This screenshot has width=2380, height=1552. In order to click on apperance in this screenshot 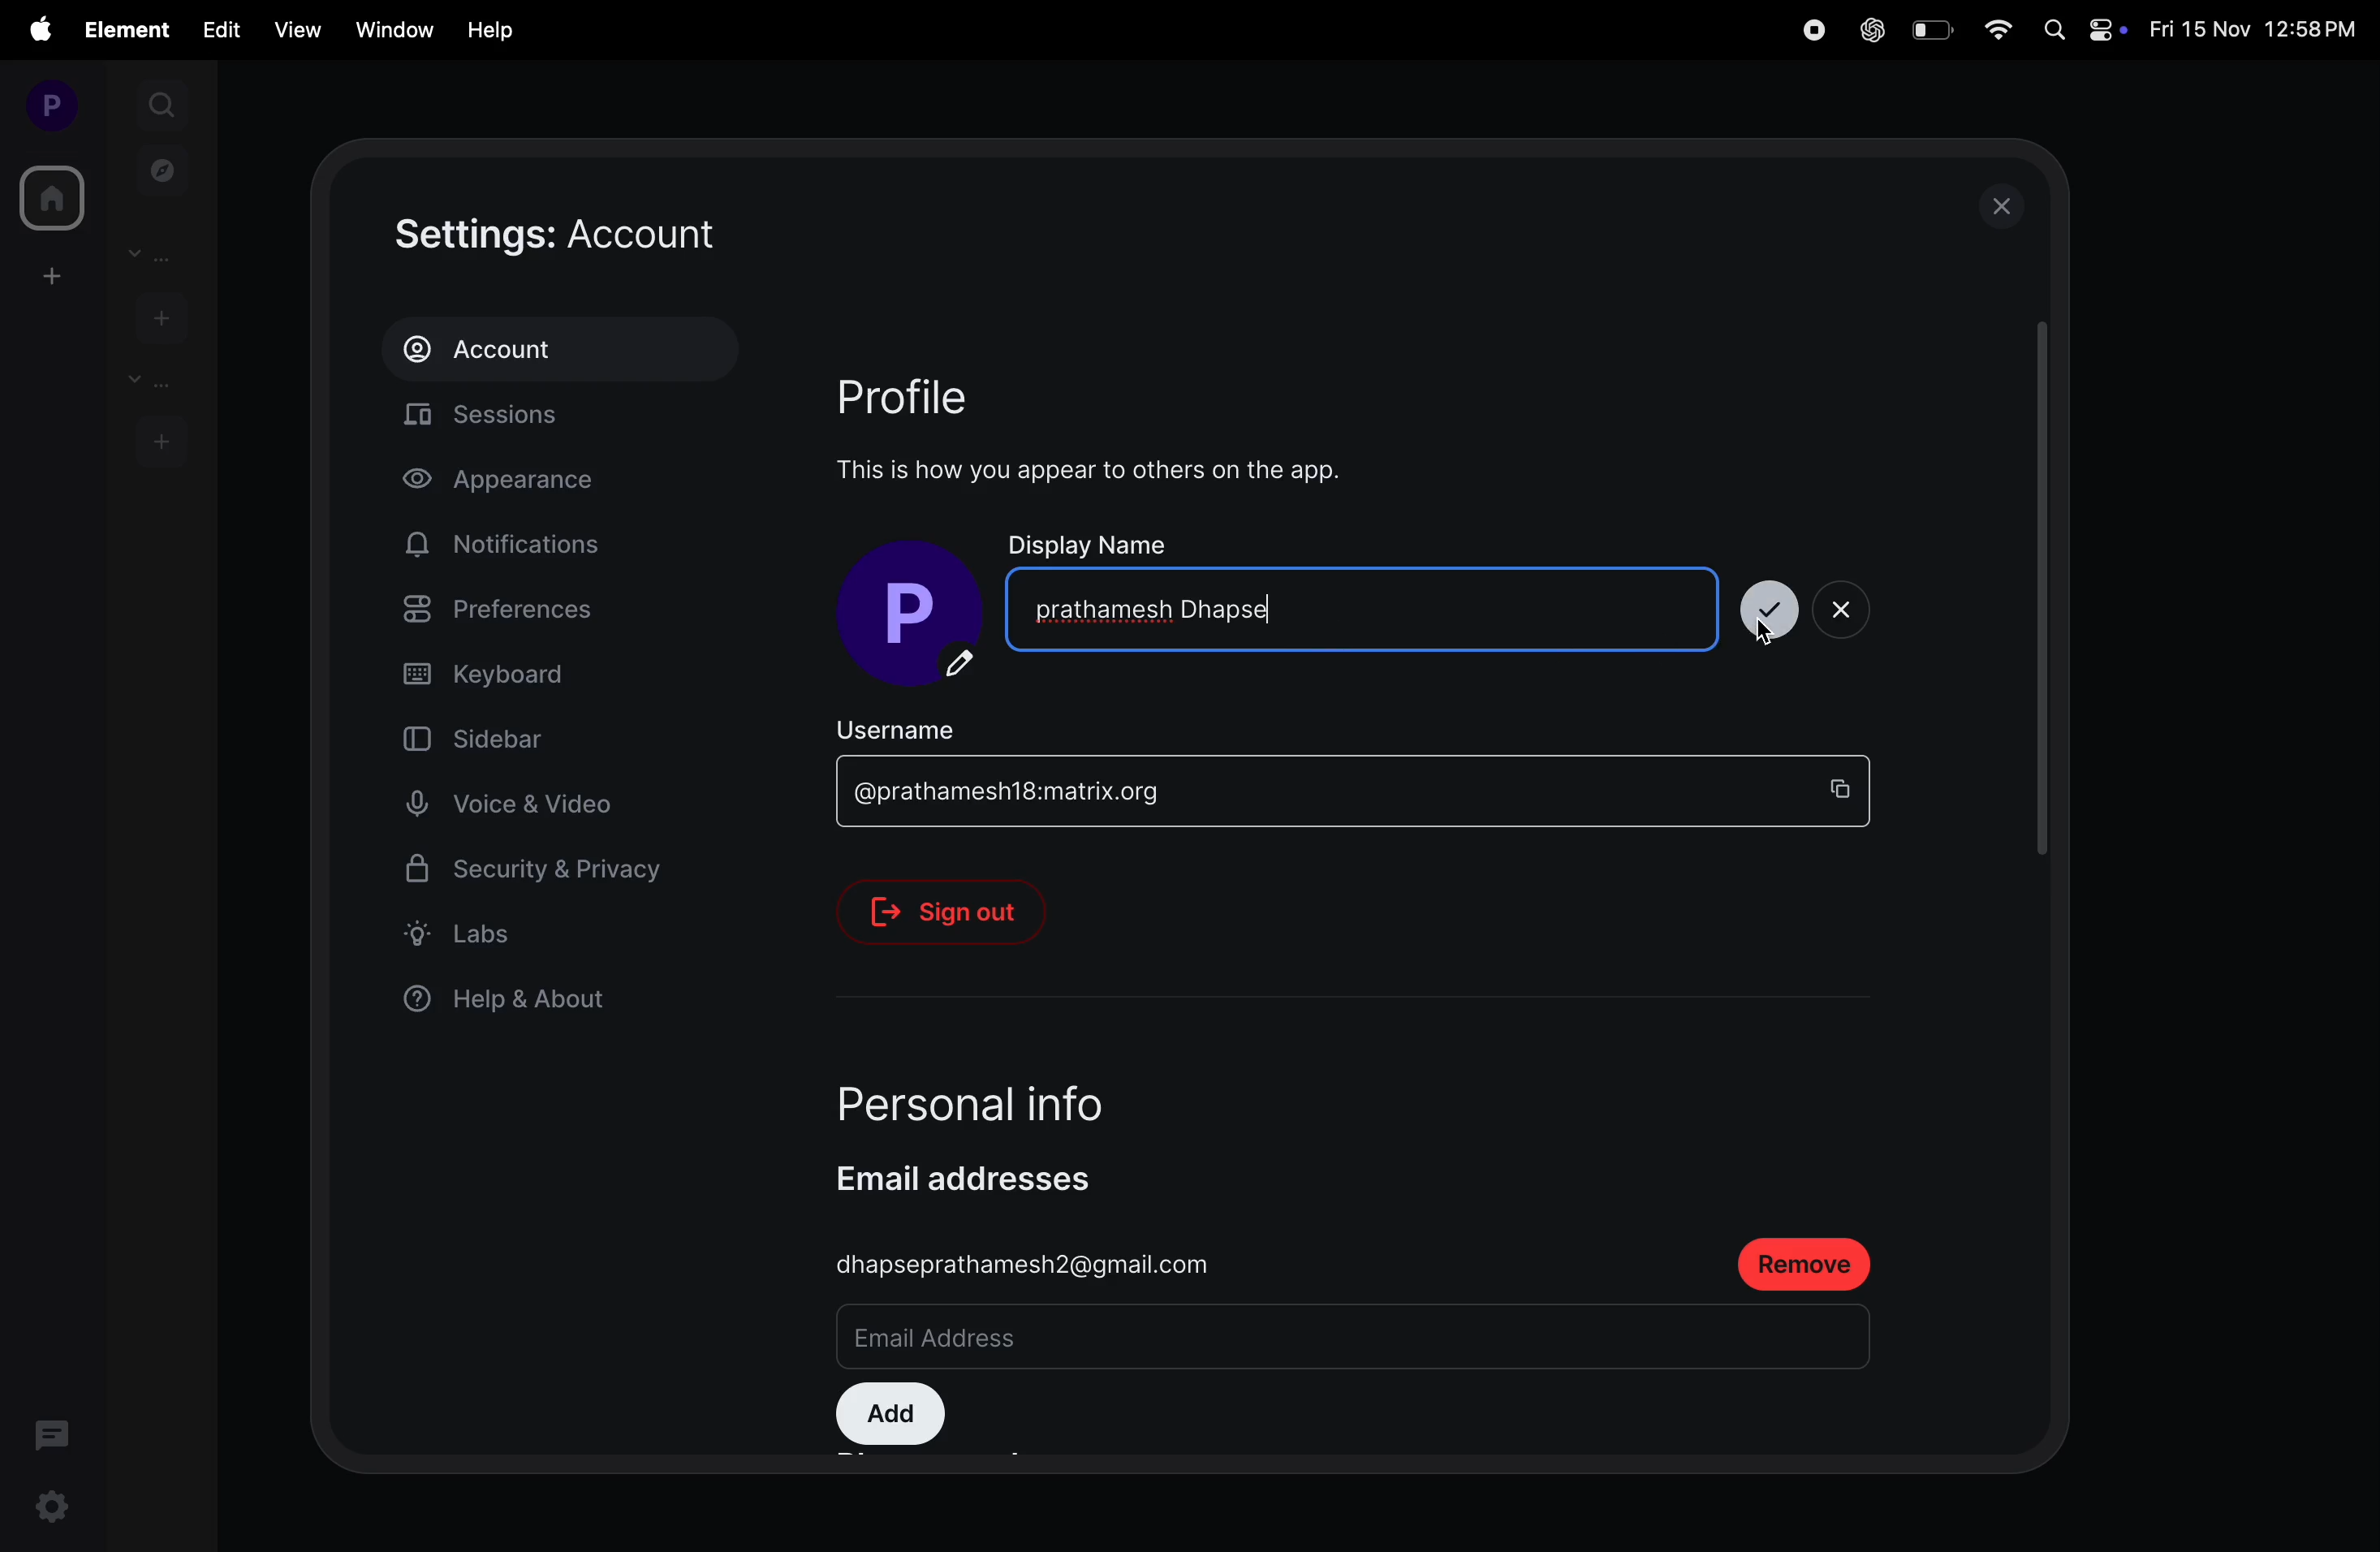, I will do `click(529, 483)`.